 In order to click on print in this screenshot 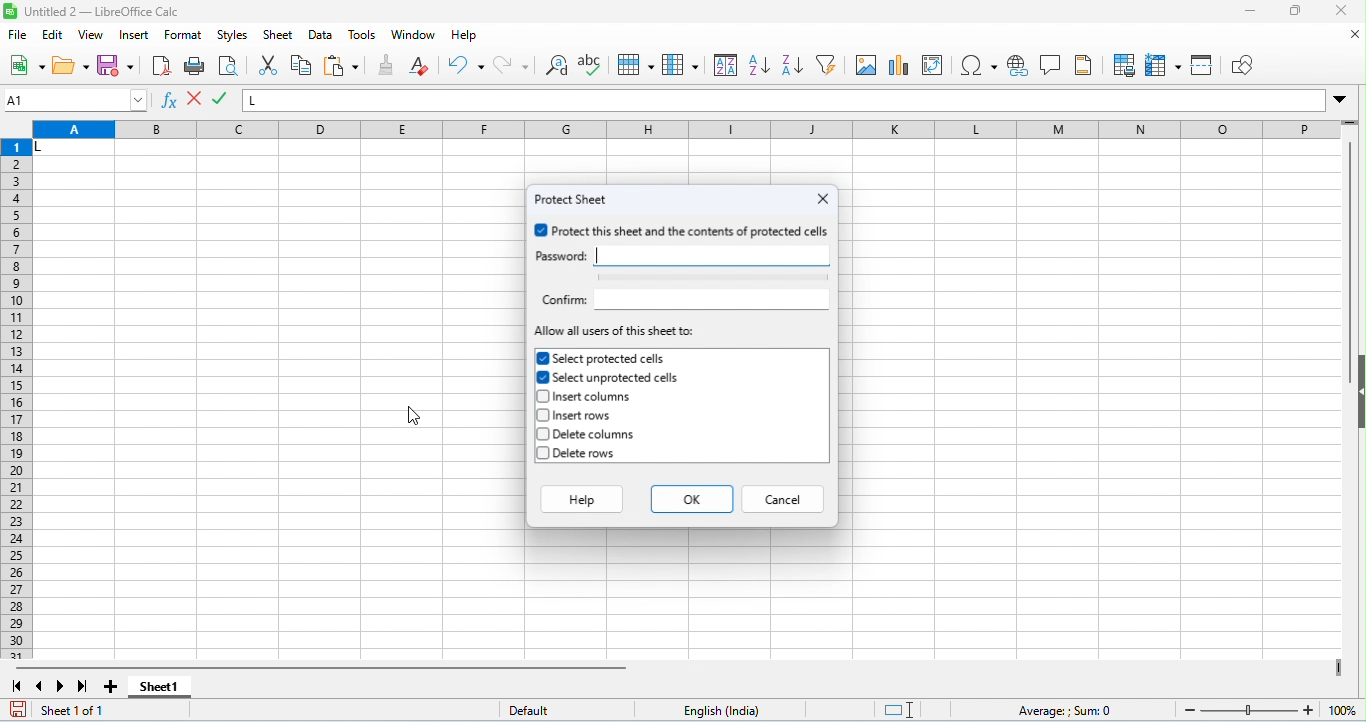, I will do `click(195, 67)`.